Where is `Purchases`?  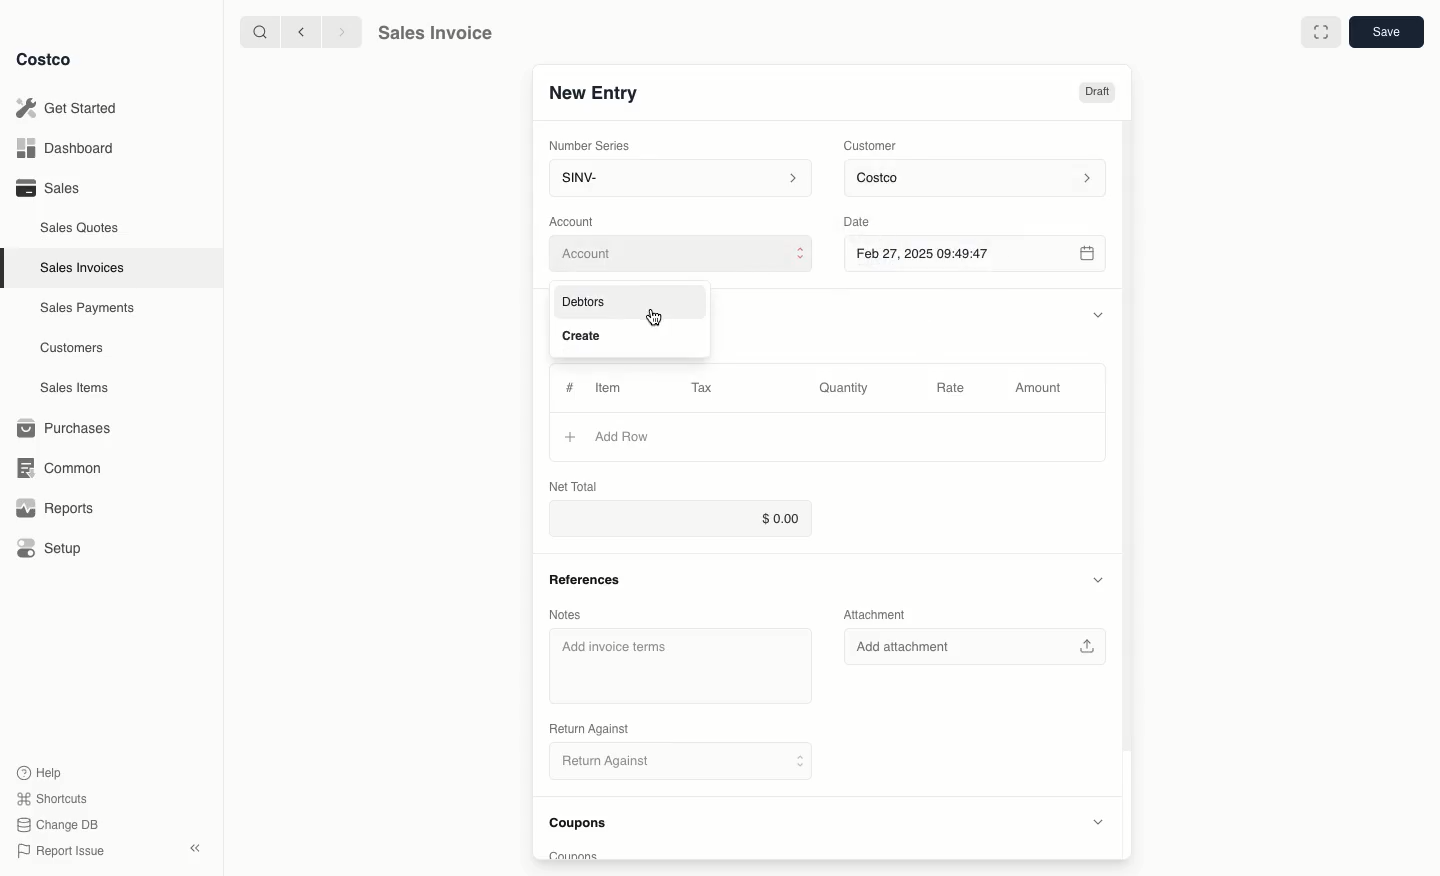
Purchases is located at coordinates (65, 428).